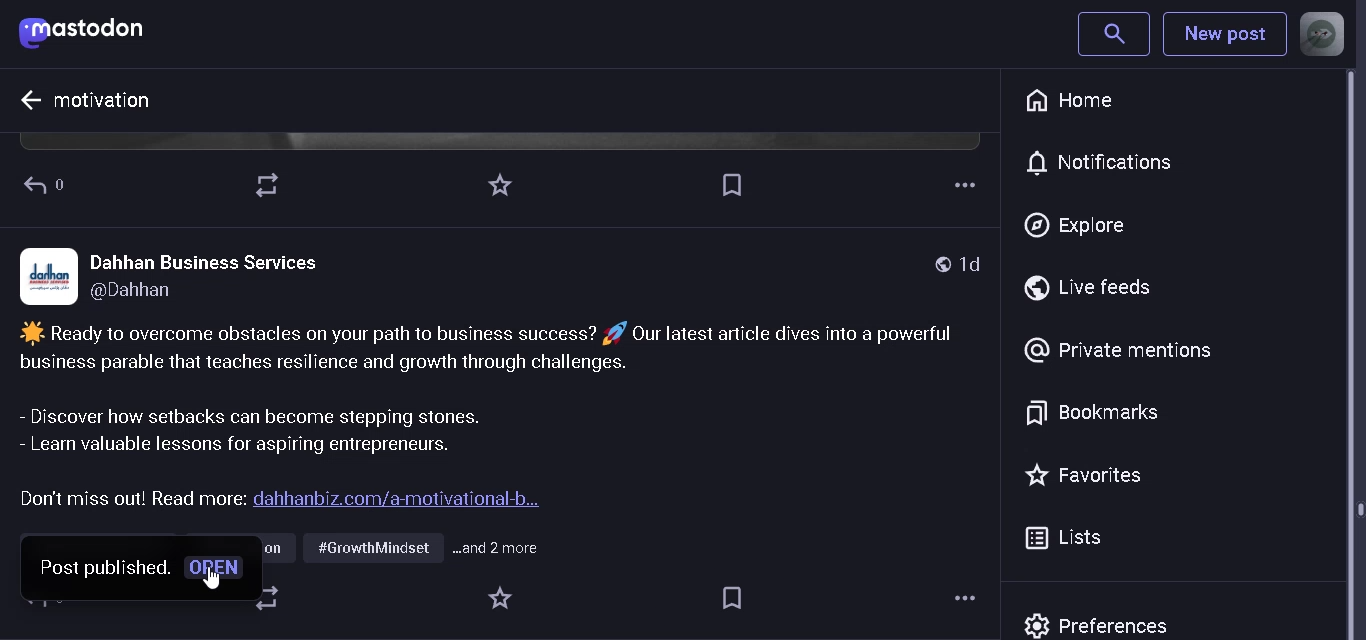 This screenshot has height=640, width=1366. Describe the element at coordinates (1075, 227) in the screenshot. I see `explore` at that location.